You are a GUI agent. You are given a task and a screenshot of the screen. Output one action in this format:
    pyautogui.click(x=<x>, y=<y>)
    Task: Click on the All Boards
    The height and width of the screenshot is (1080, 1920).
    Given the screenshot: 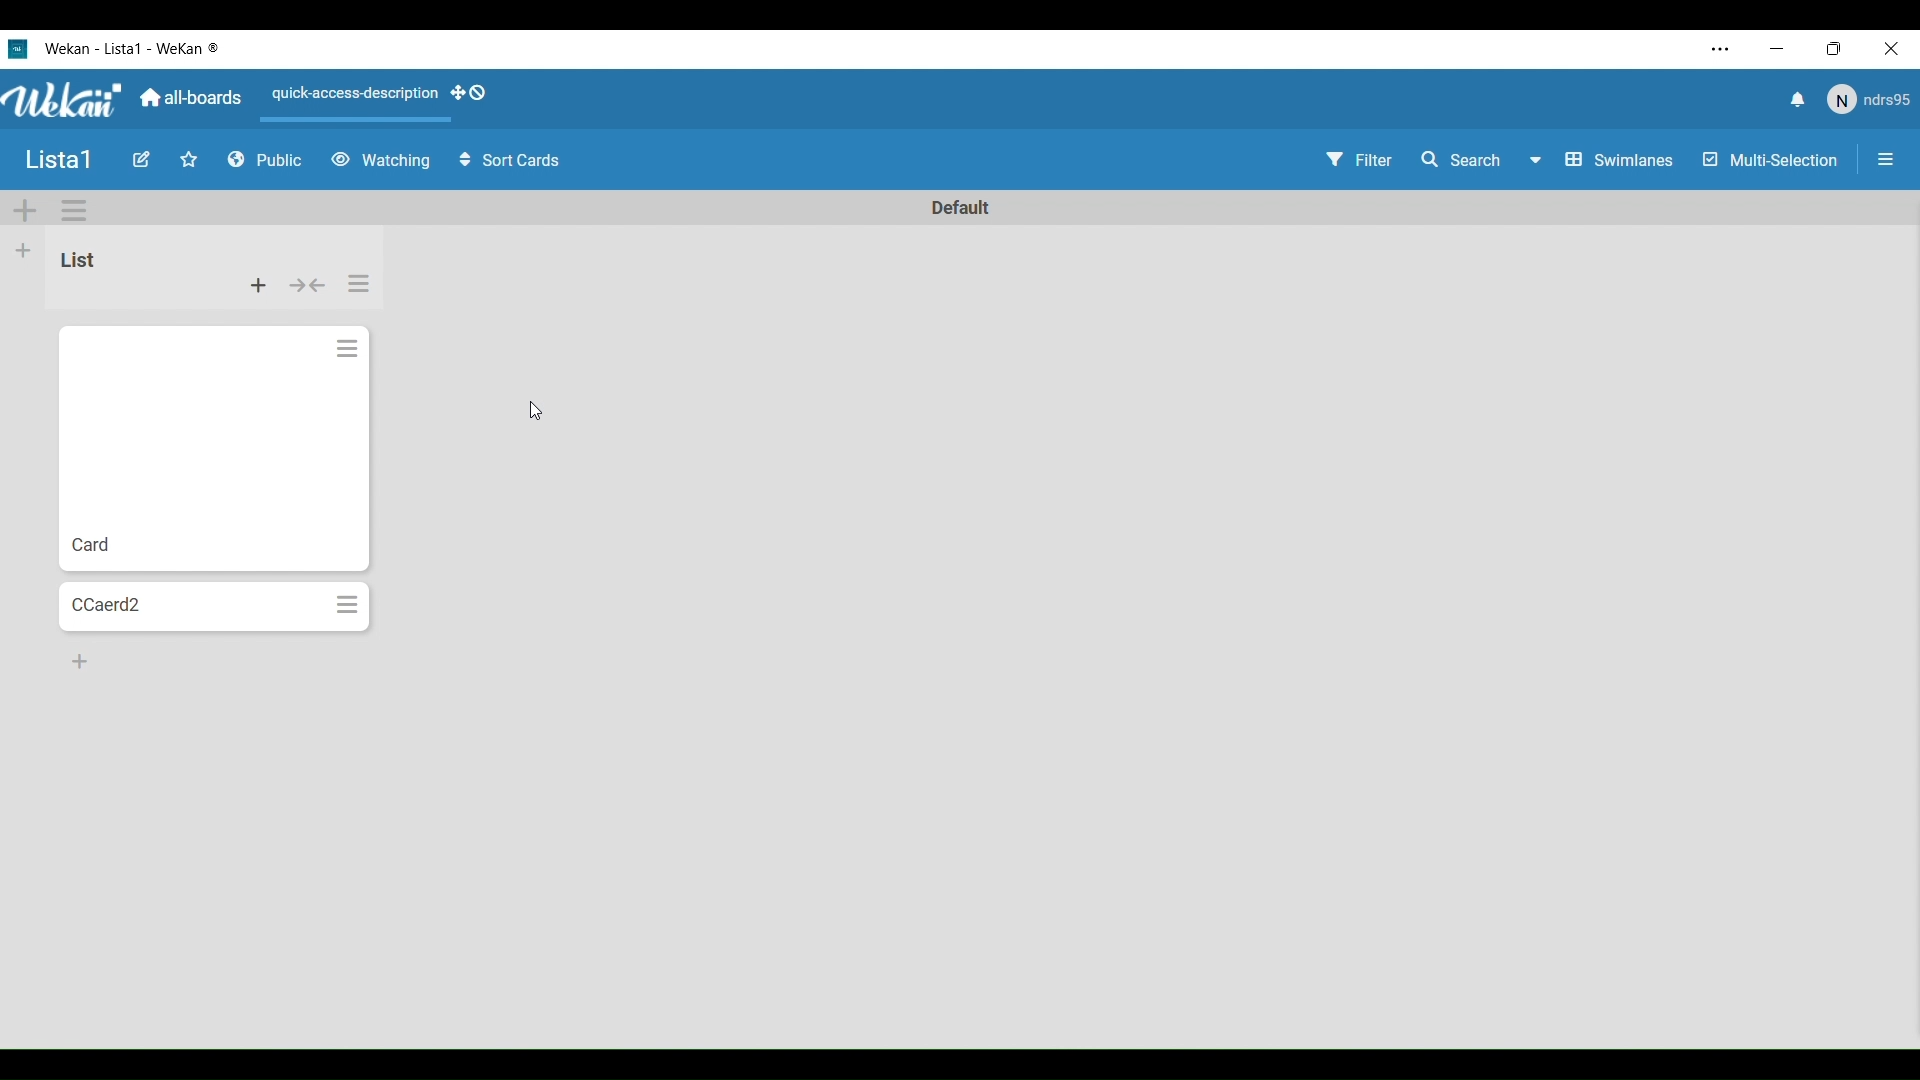 What is the action you would take?
    pyautogui.click(x=192, y=98)
    